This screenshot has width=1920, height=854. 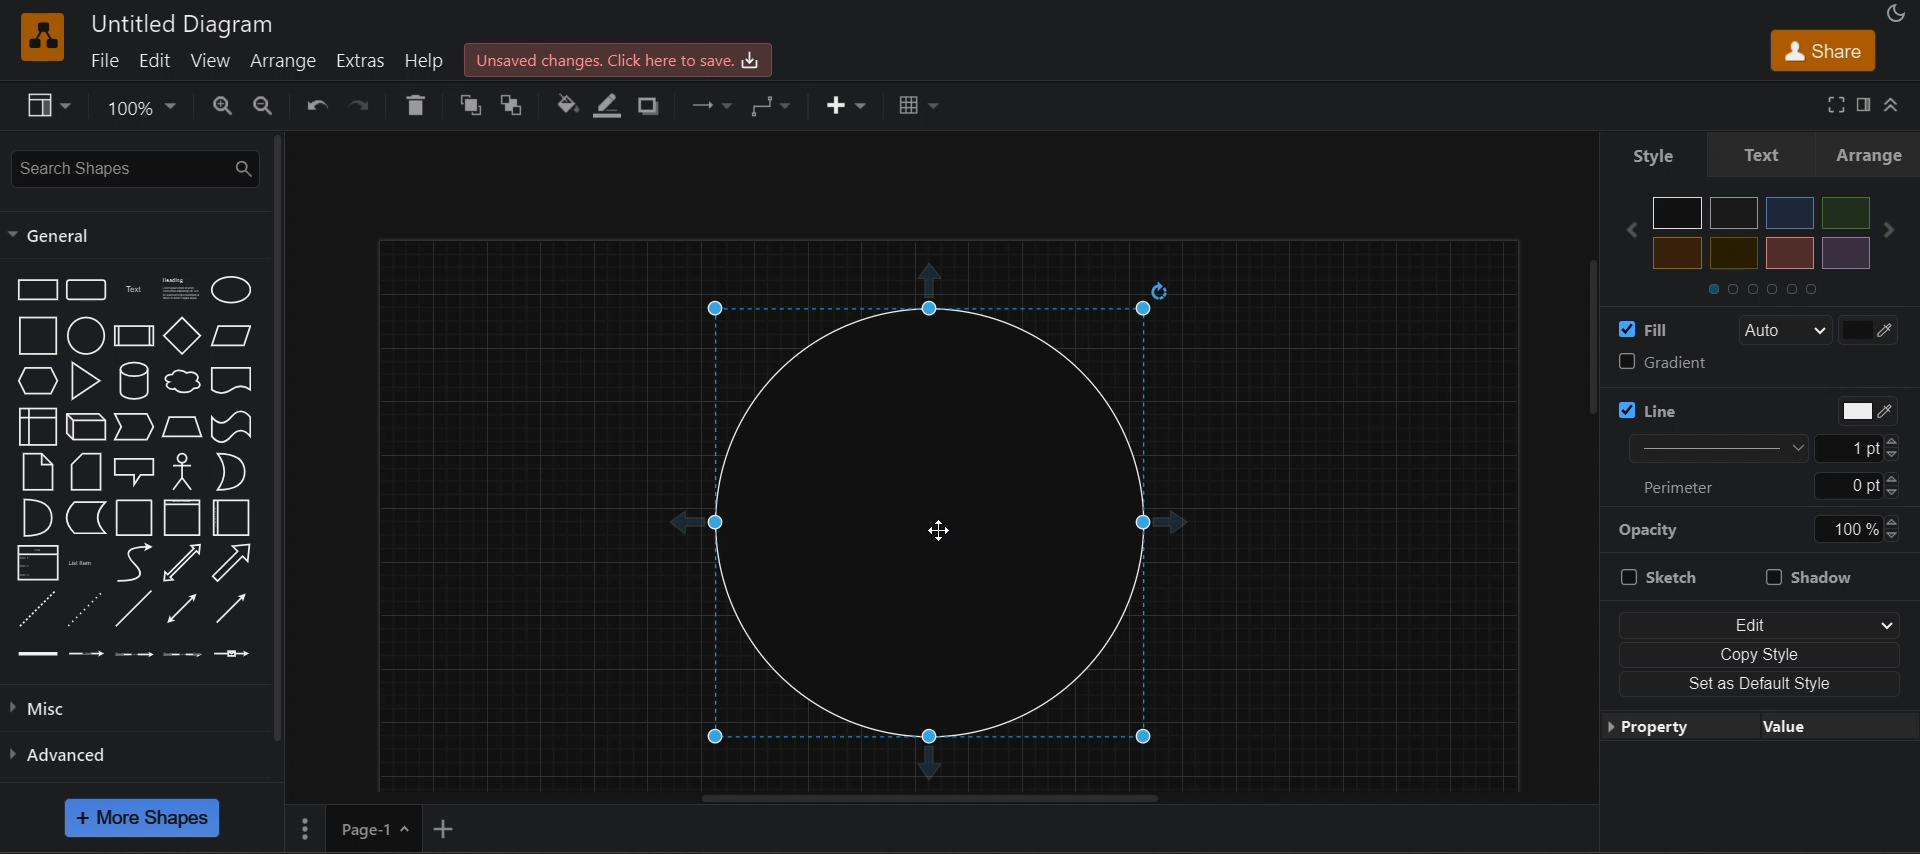 What do you see at coordinates (920, 513) in the screenshot?
I see `circler` at bounding box center [920, 513].